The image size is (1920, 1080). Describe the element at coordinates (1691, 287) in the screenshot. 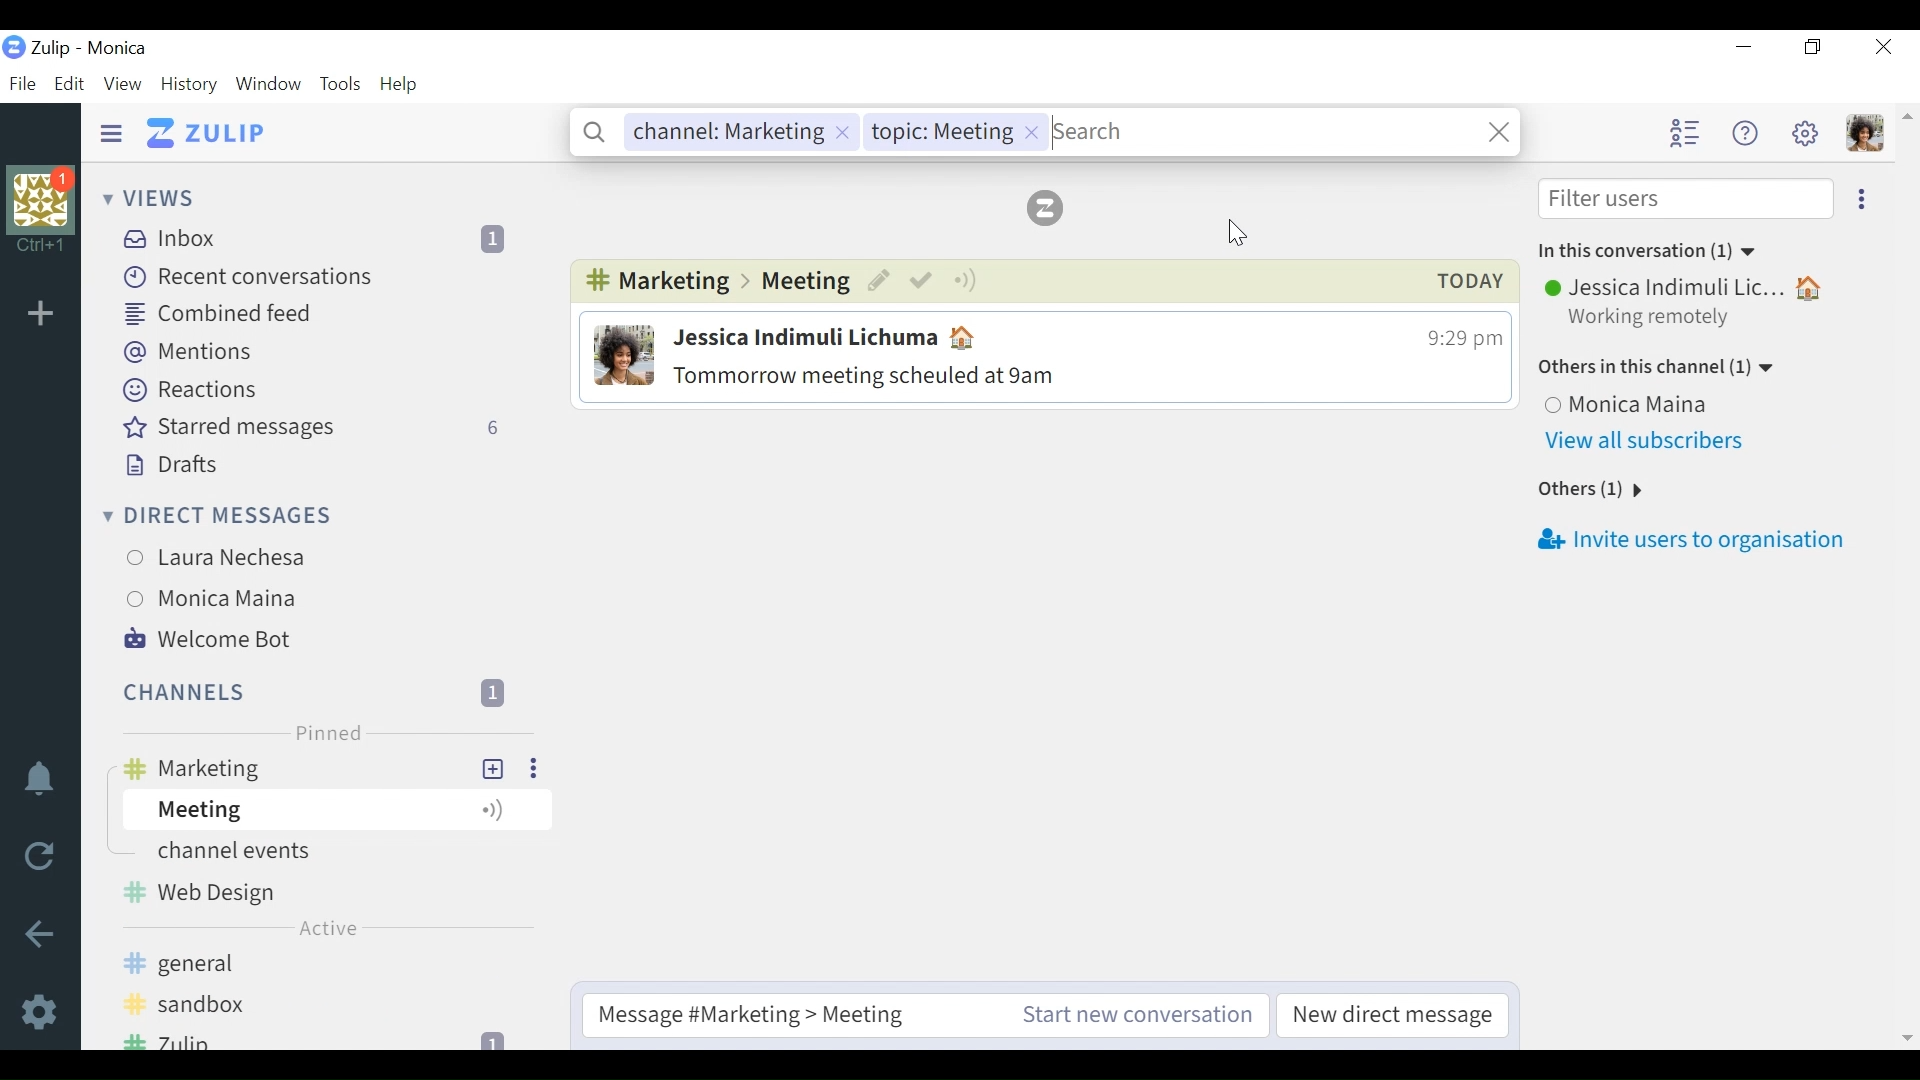

I see `Jessica Indimuli Lic...` at that location.